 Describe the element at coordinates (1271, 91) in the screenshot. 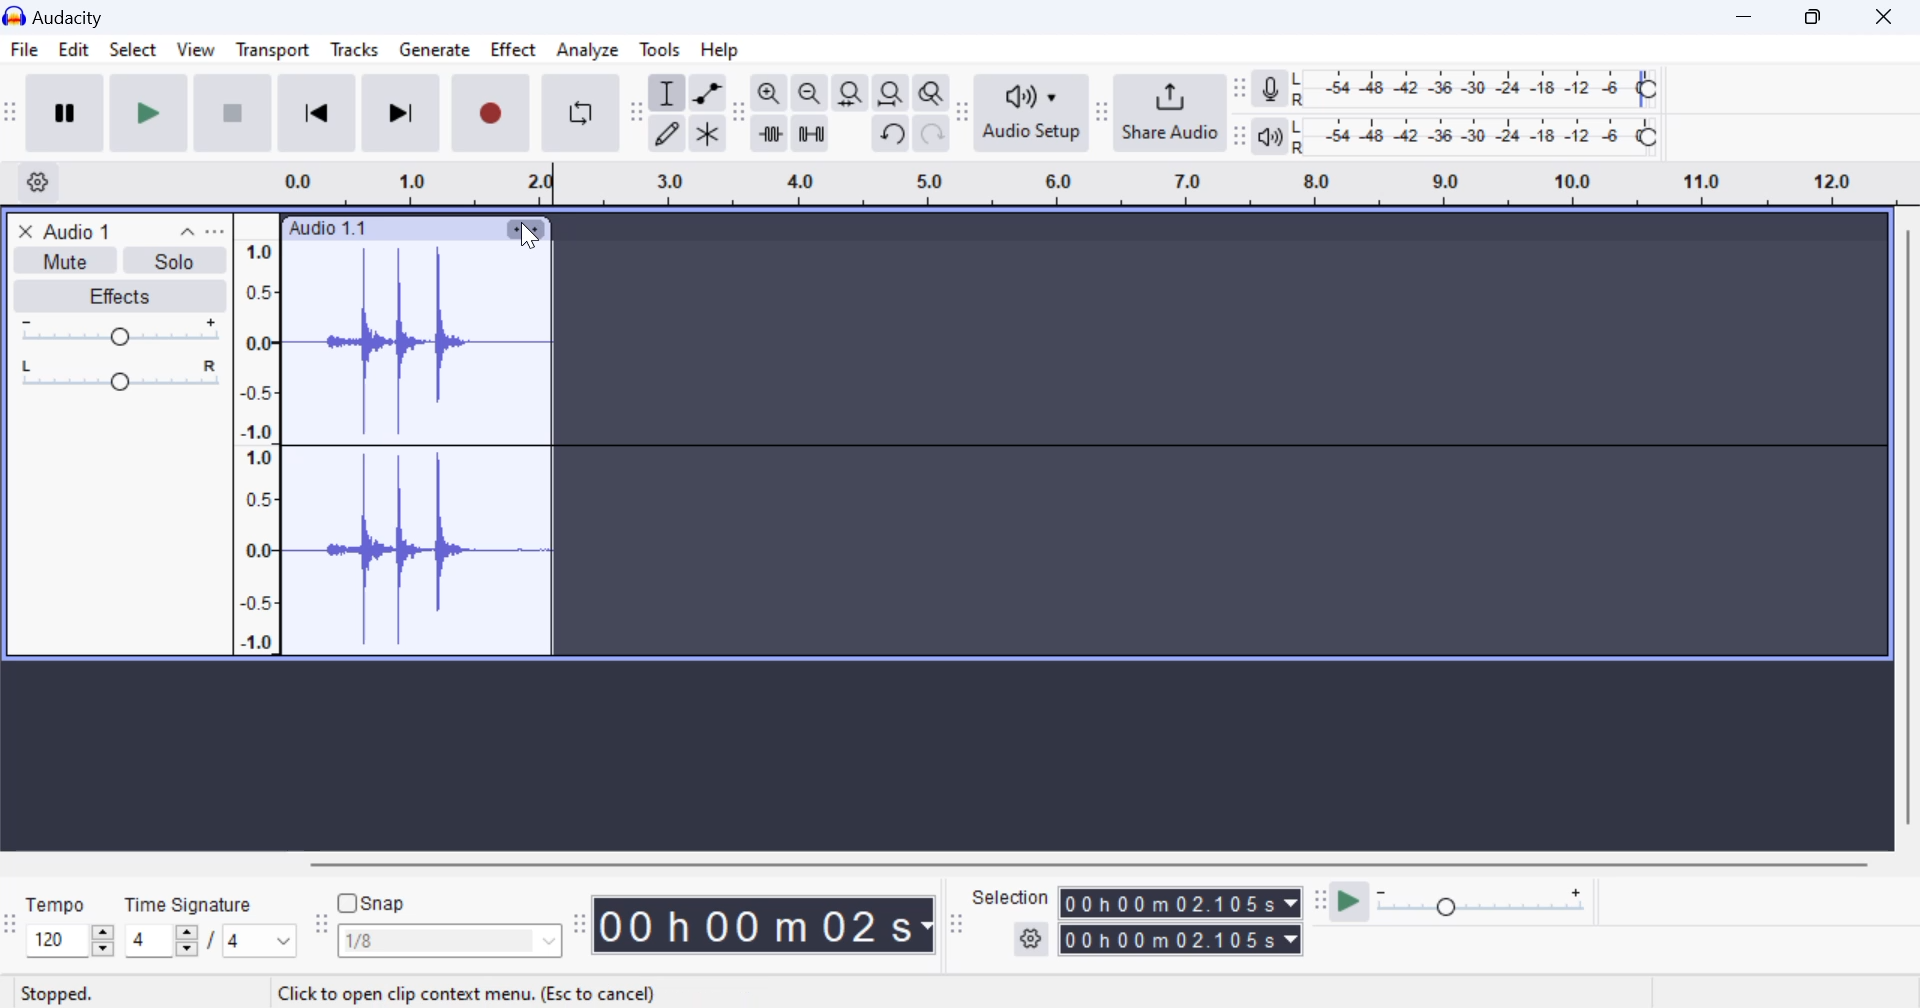

I see `record meter` at that location.